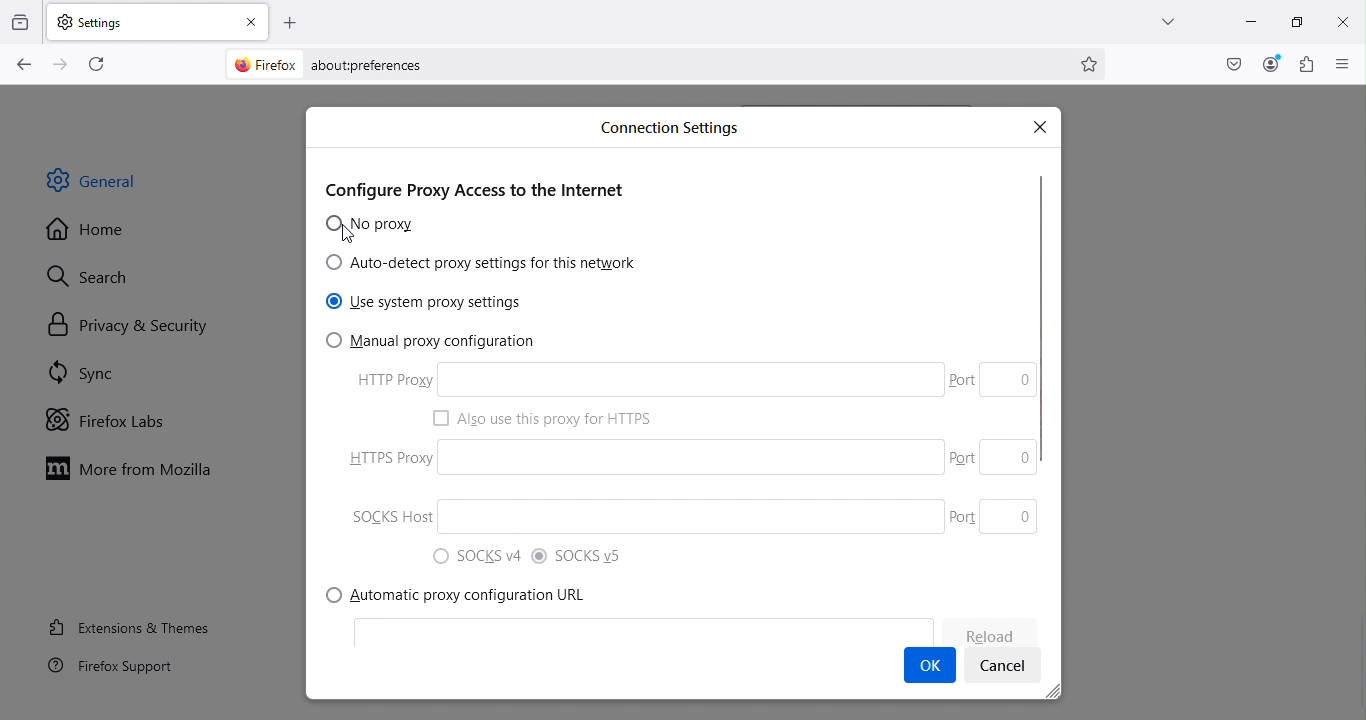  Describe the element at coordinates (1304, 65) in the screenshot. I see `Extensions` at that location.